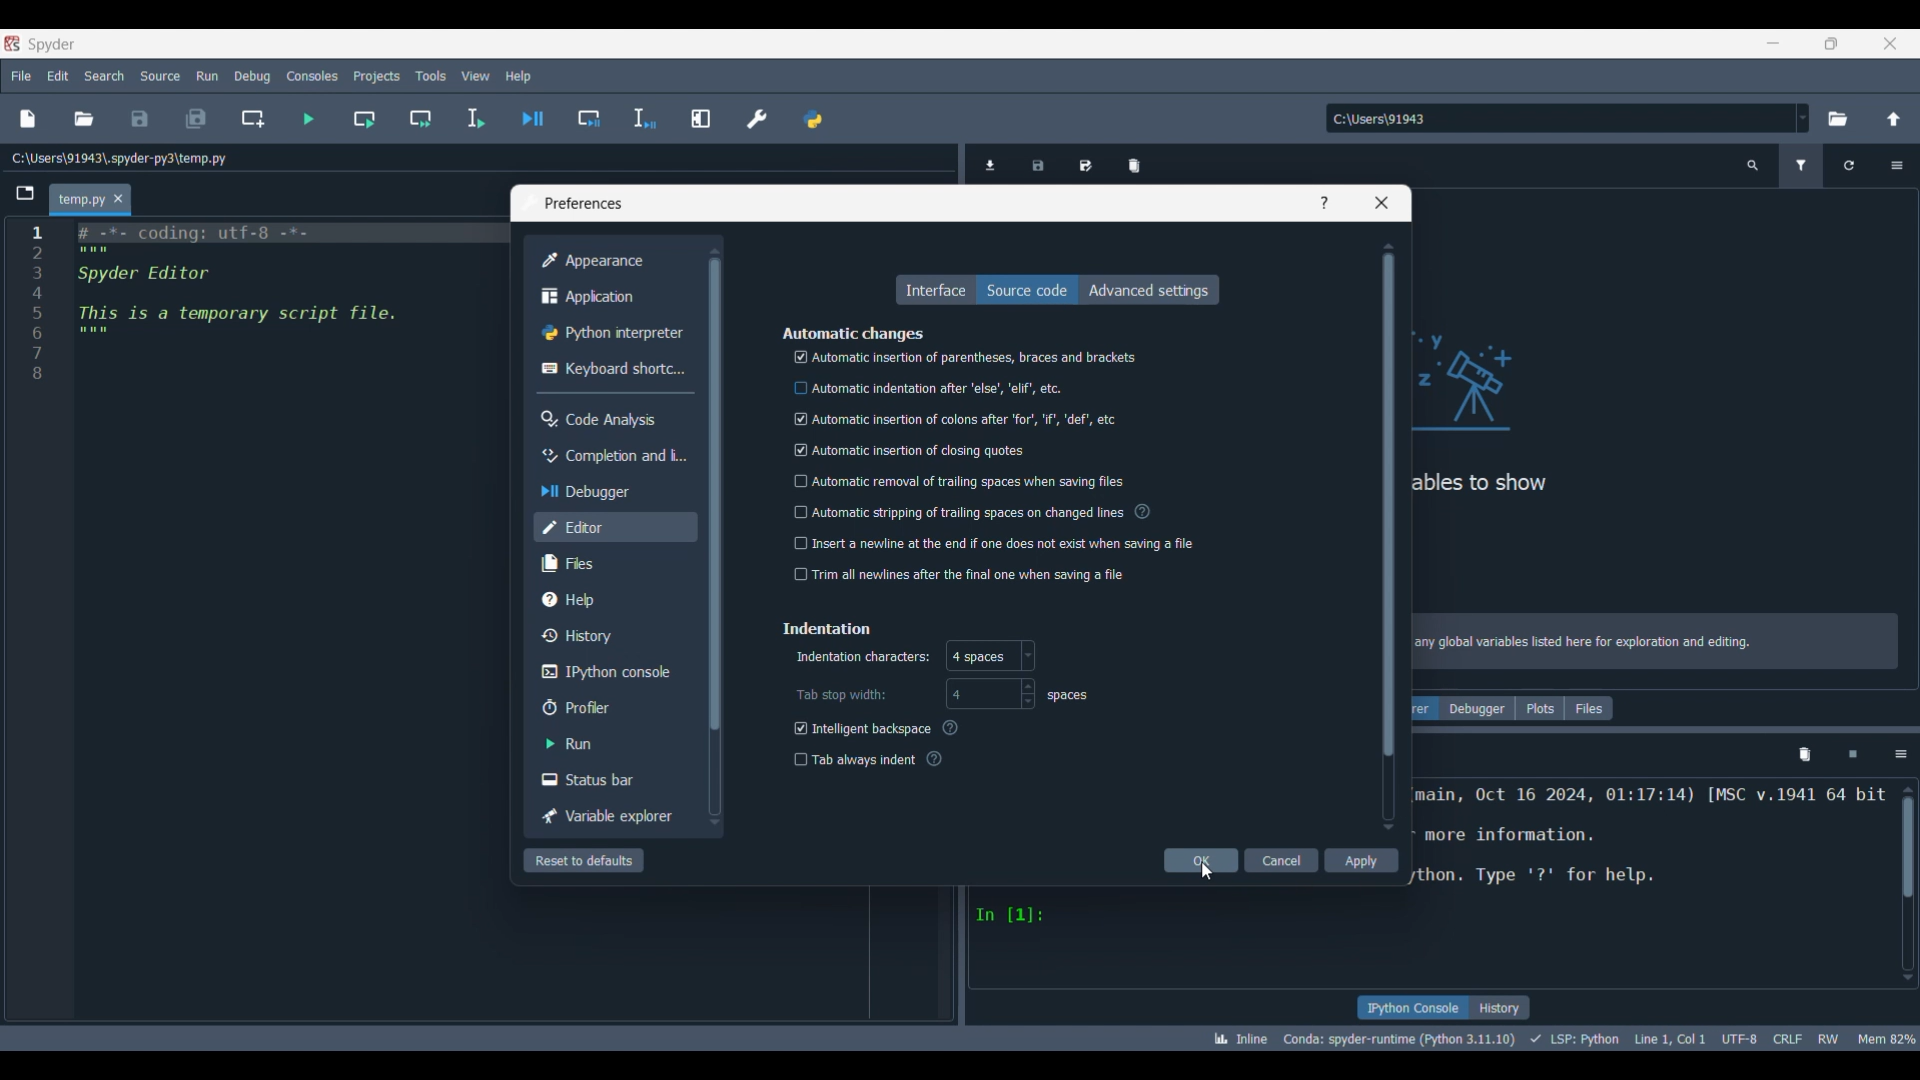 Image resolution: width=1920 pixels, height=1080 pixels. I want to click on Increase/Decrease width, so click(1027, 694).